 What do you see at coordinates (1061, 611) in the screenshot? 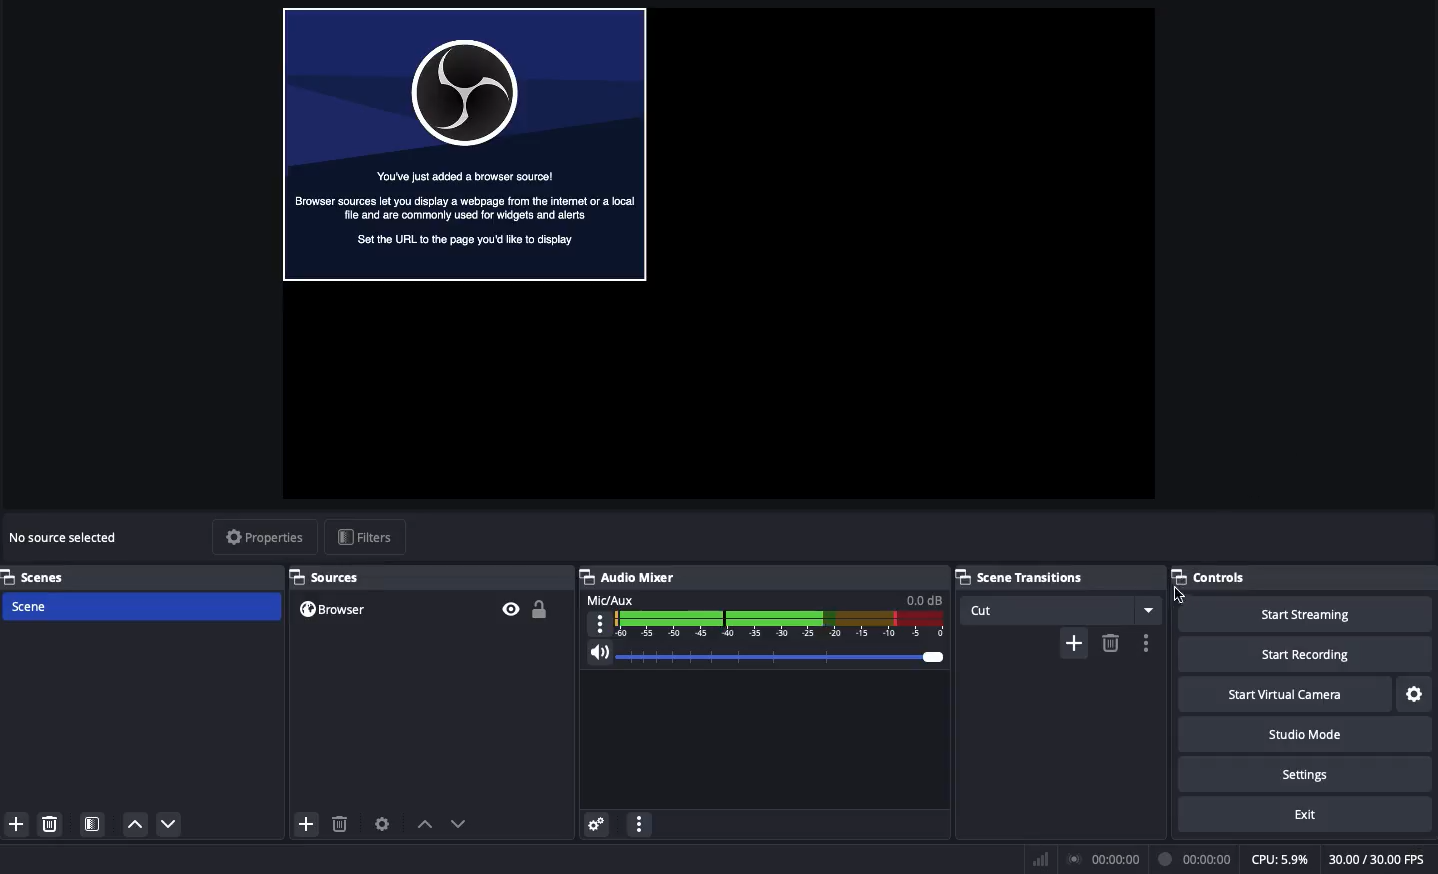
I see `Cut` at bounding box center [1061, 611].